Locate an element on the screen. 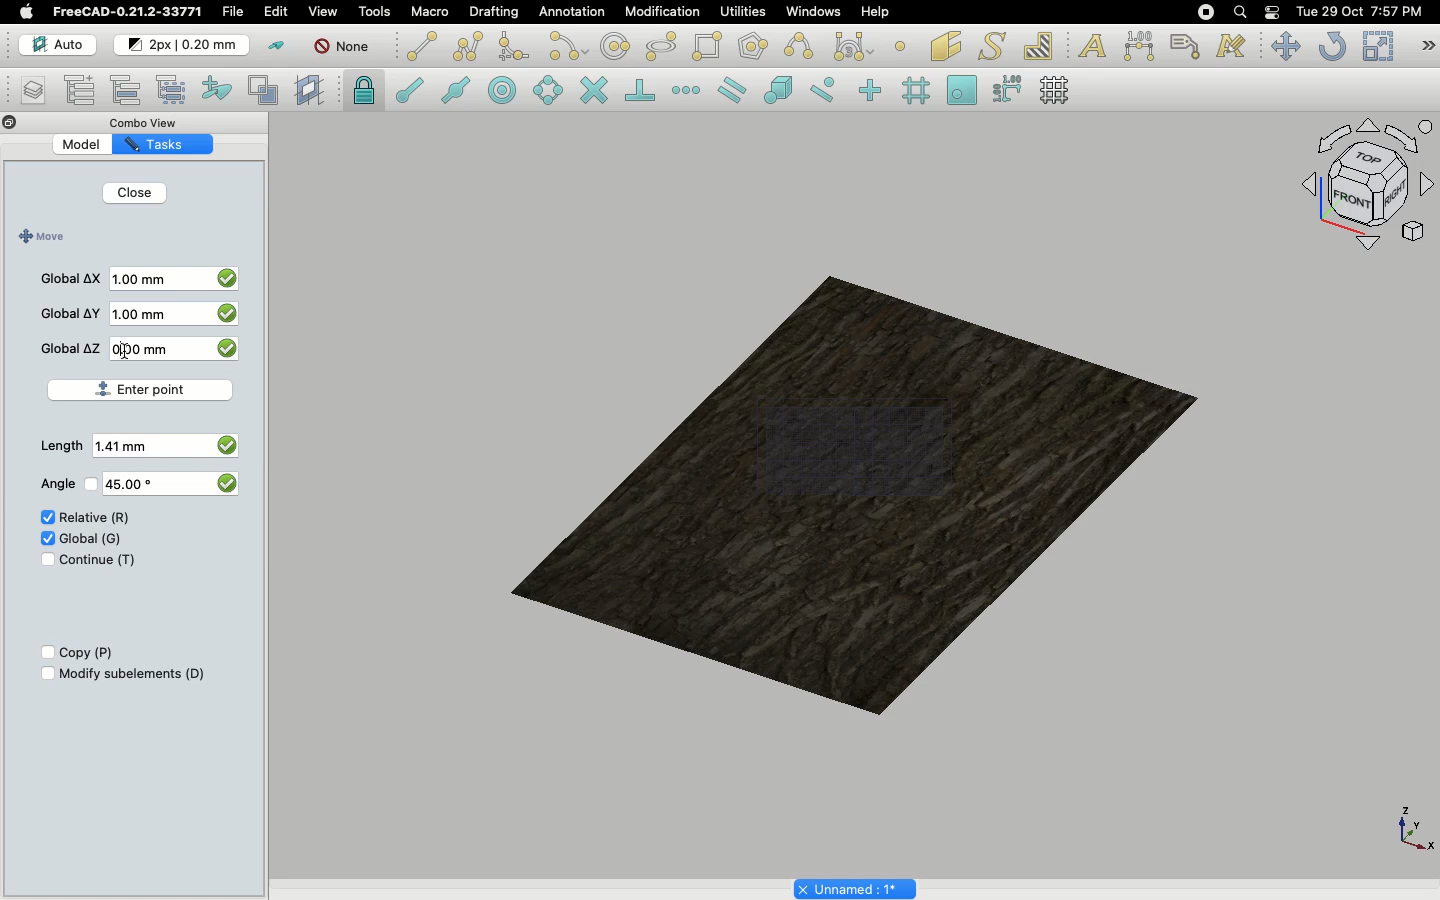  Dimension is located at coordinates (1141, 46).